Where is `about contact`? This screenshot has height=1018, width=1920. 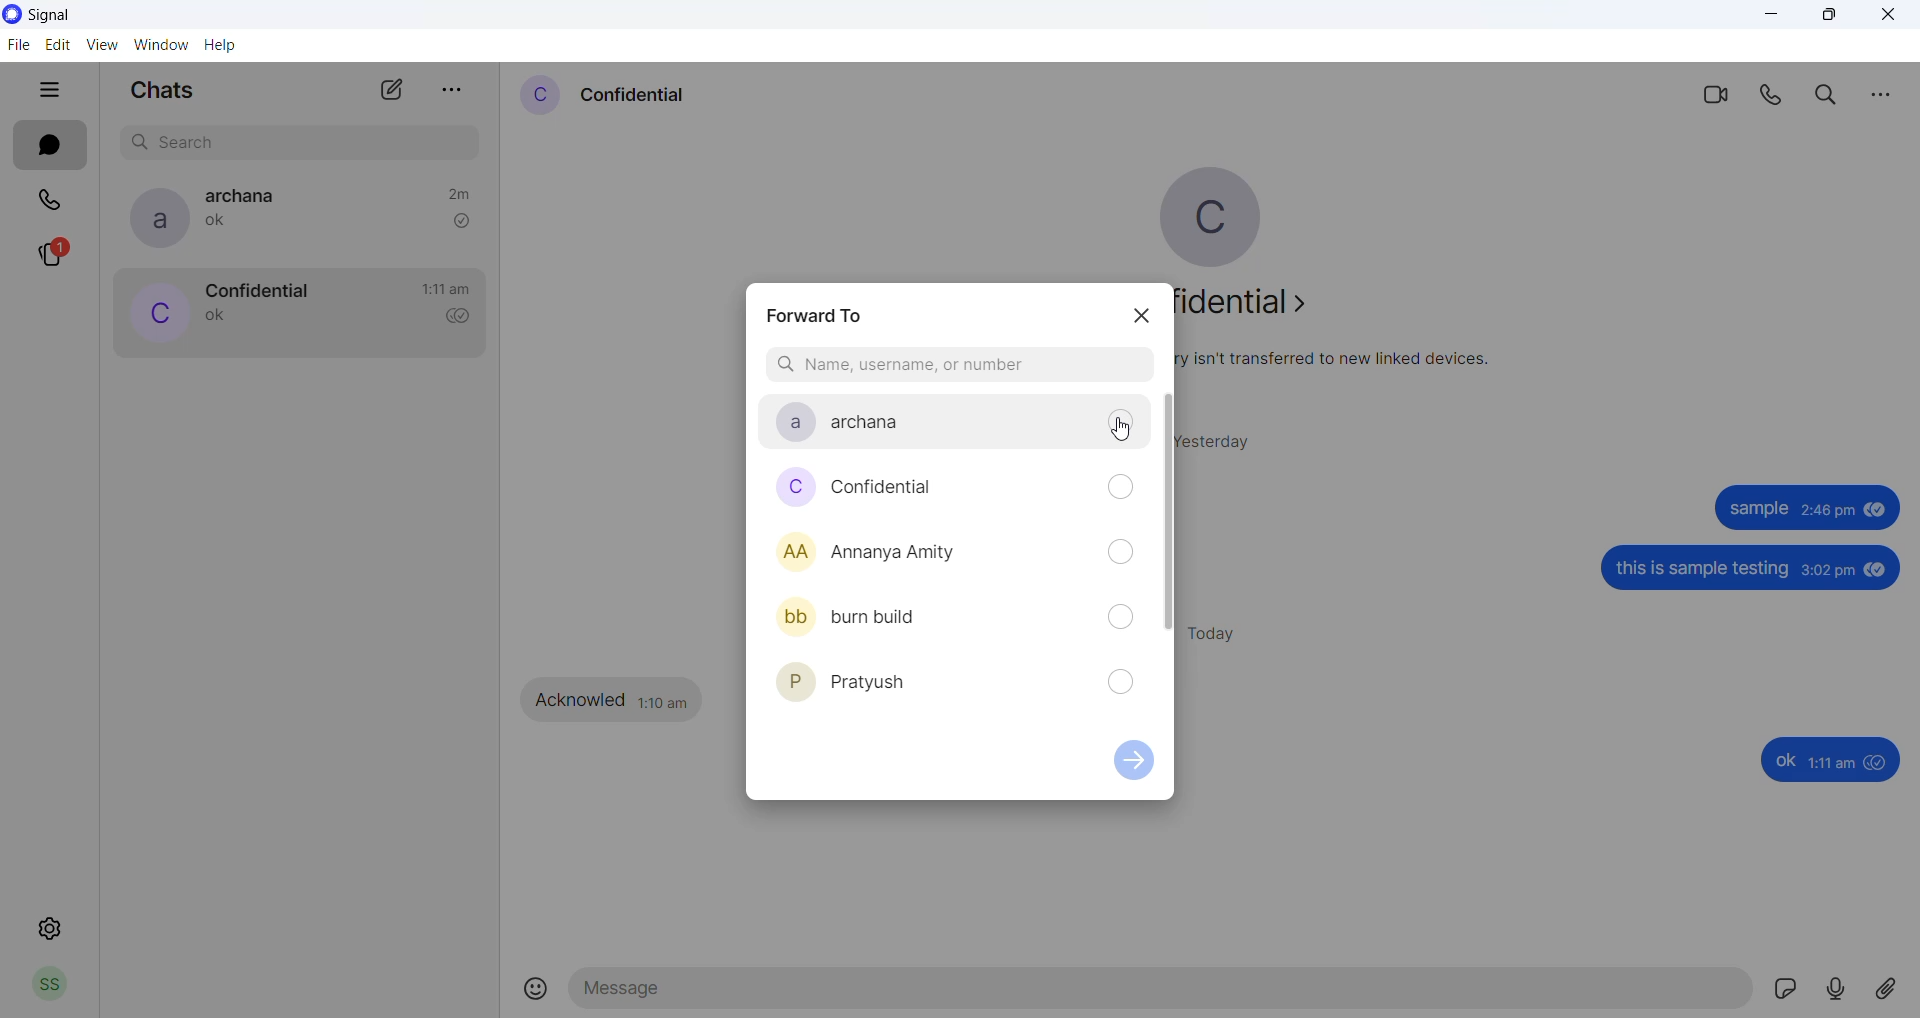 about contact is located at coordinates (1258, 307).